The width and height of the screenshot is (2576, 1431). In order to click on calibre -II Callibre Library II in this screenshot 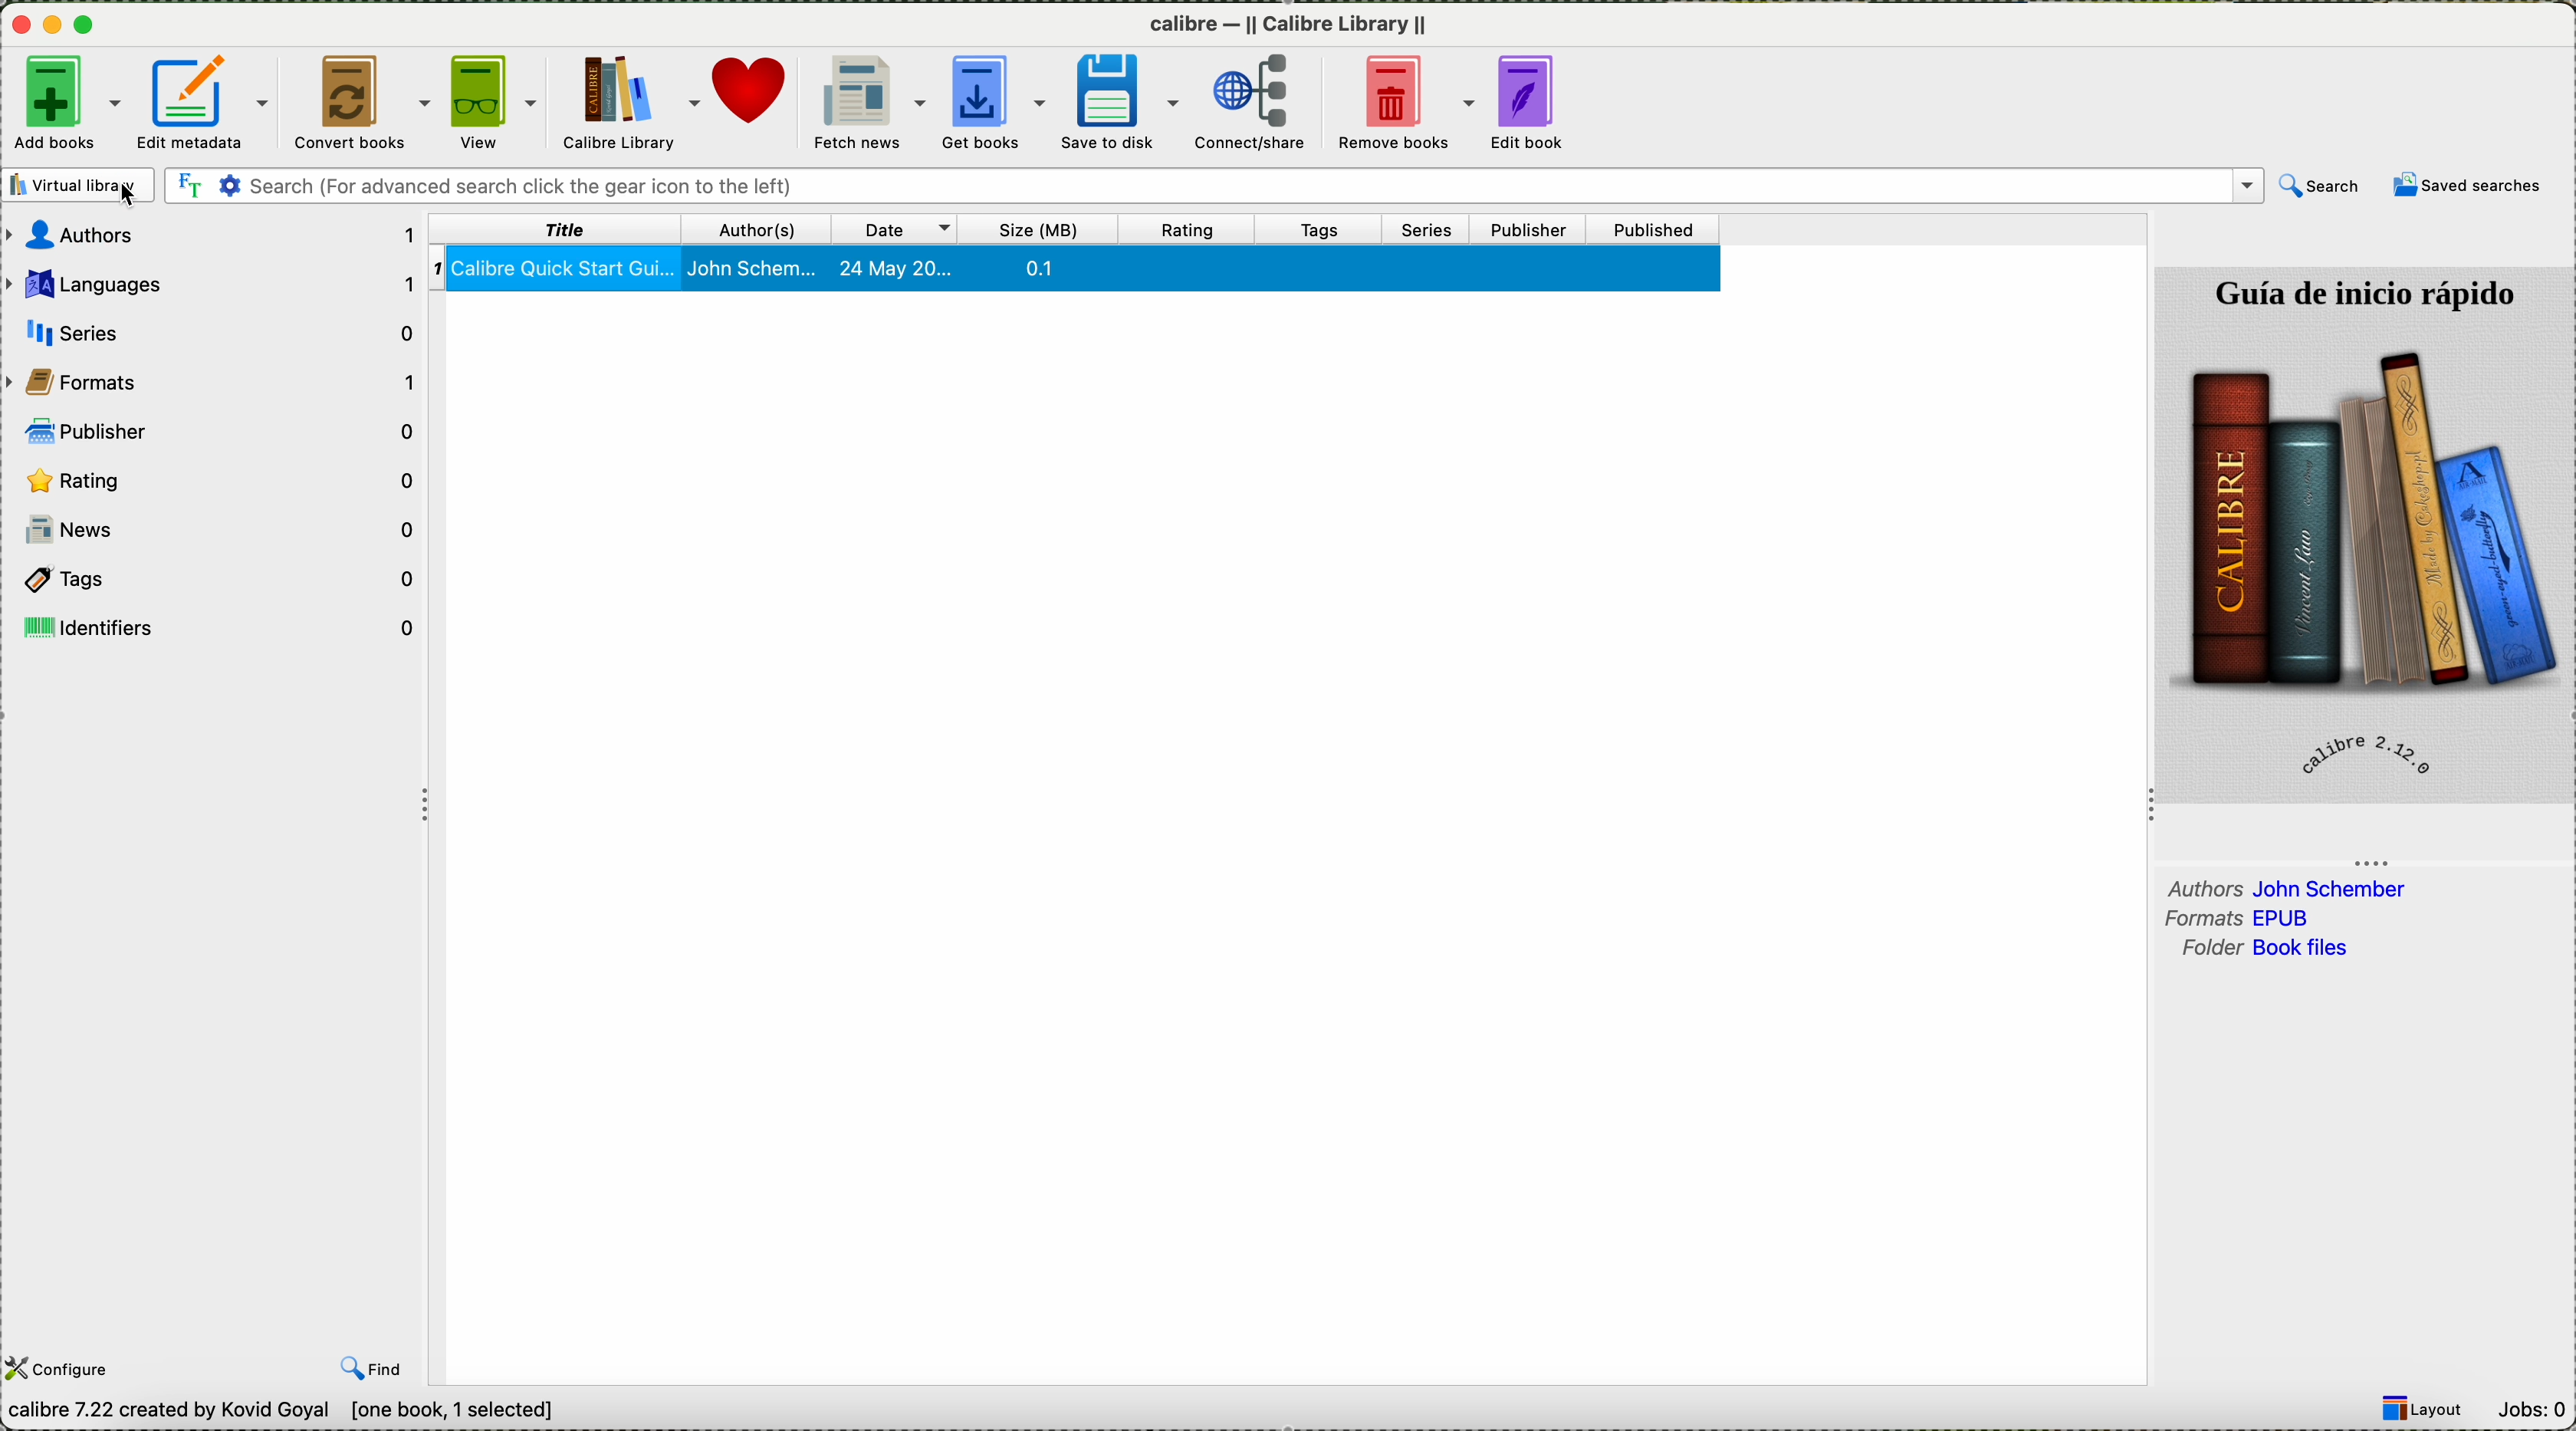, I will do `click(1289, 29)`.